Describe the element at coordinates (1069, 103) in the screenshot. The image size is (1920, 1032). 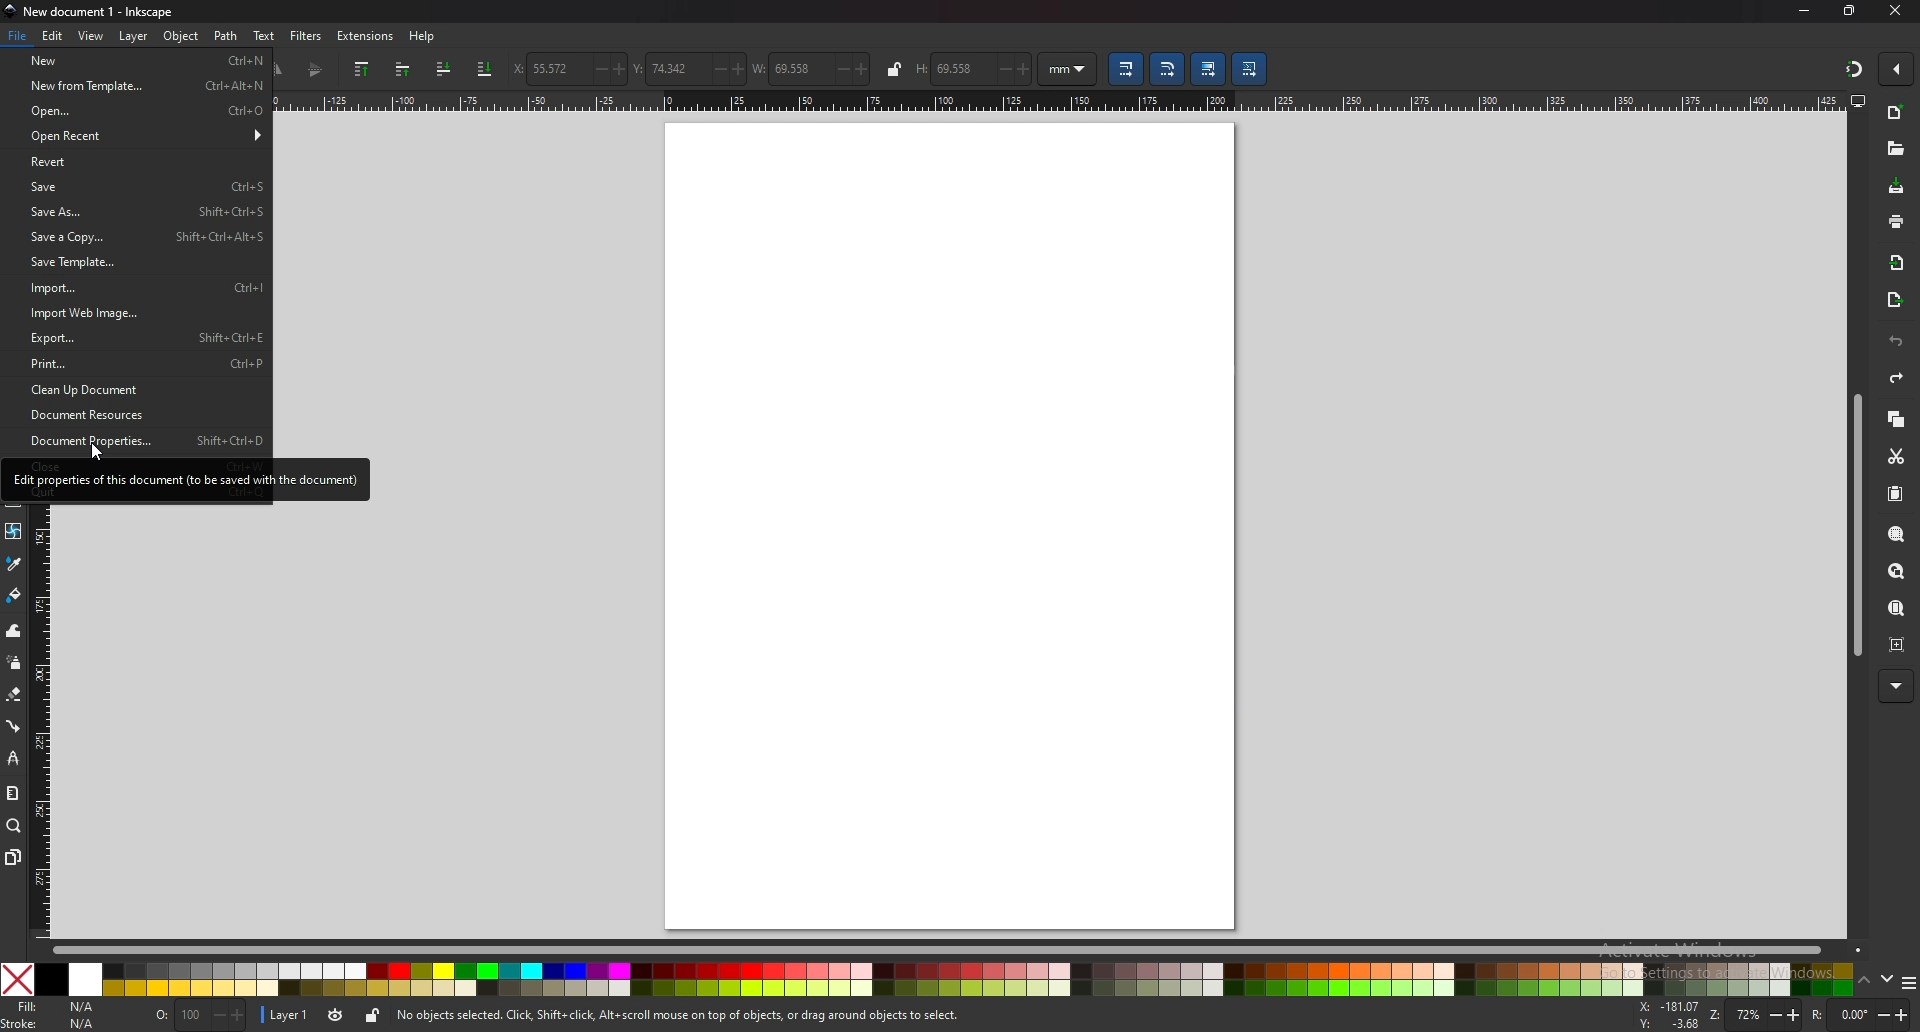
I see `horizontal ruler` at that location.